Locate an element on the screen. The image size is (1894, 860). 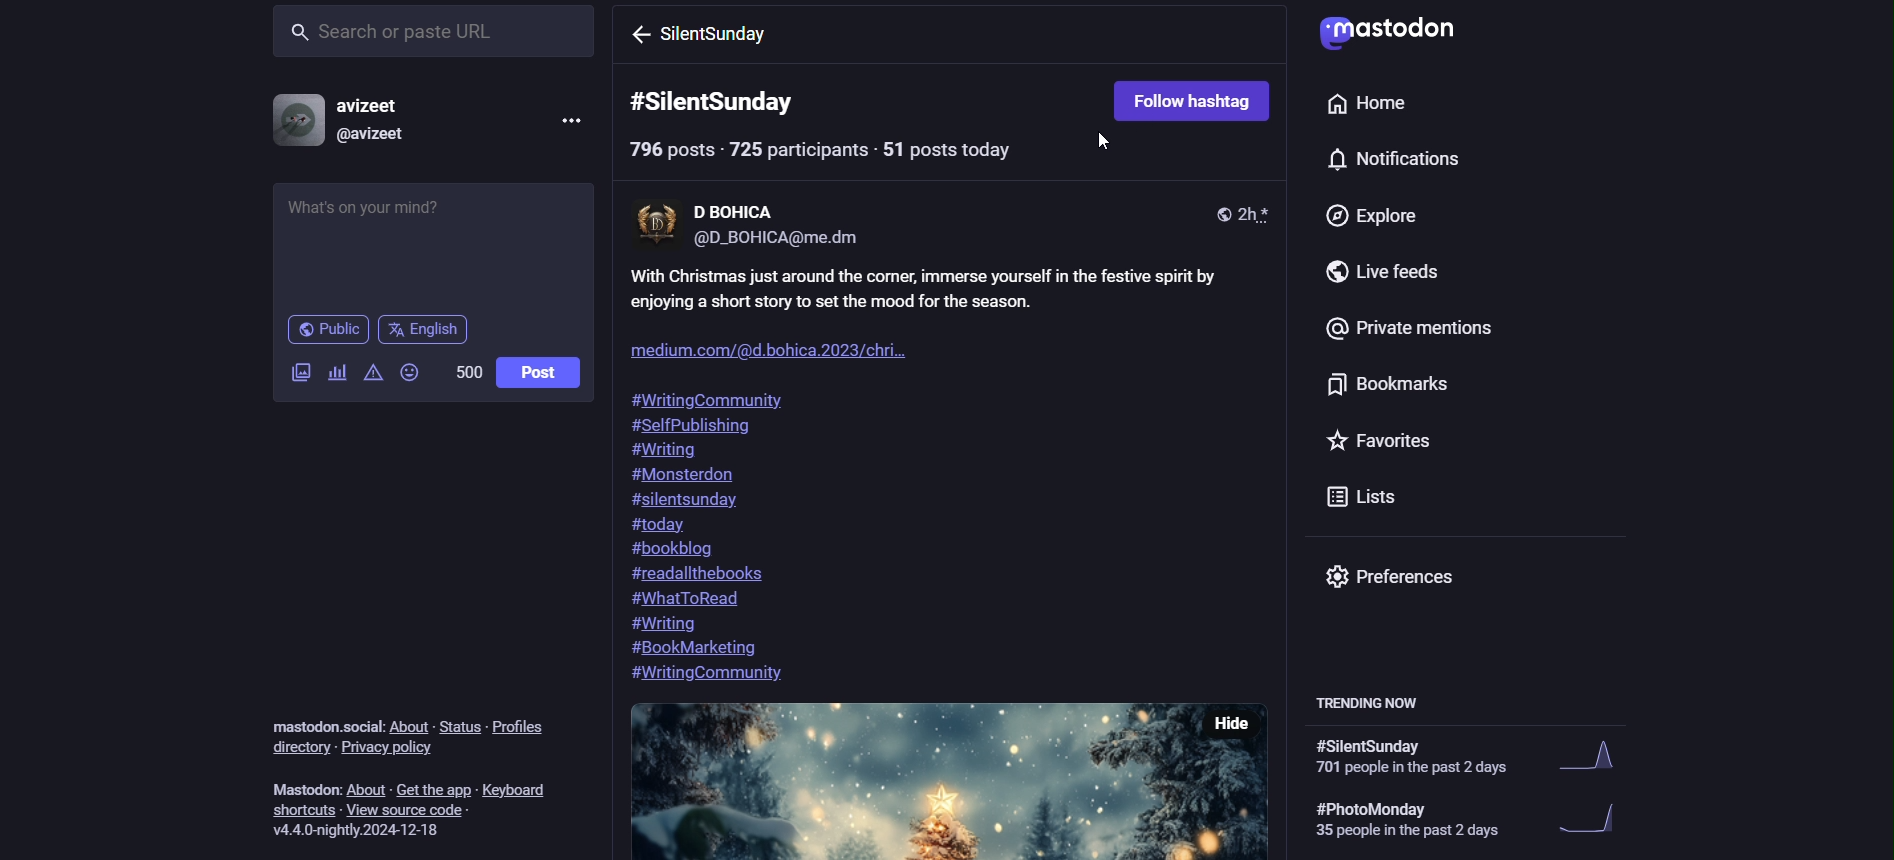
Cursor is located at coordinates (1108, 147).